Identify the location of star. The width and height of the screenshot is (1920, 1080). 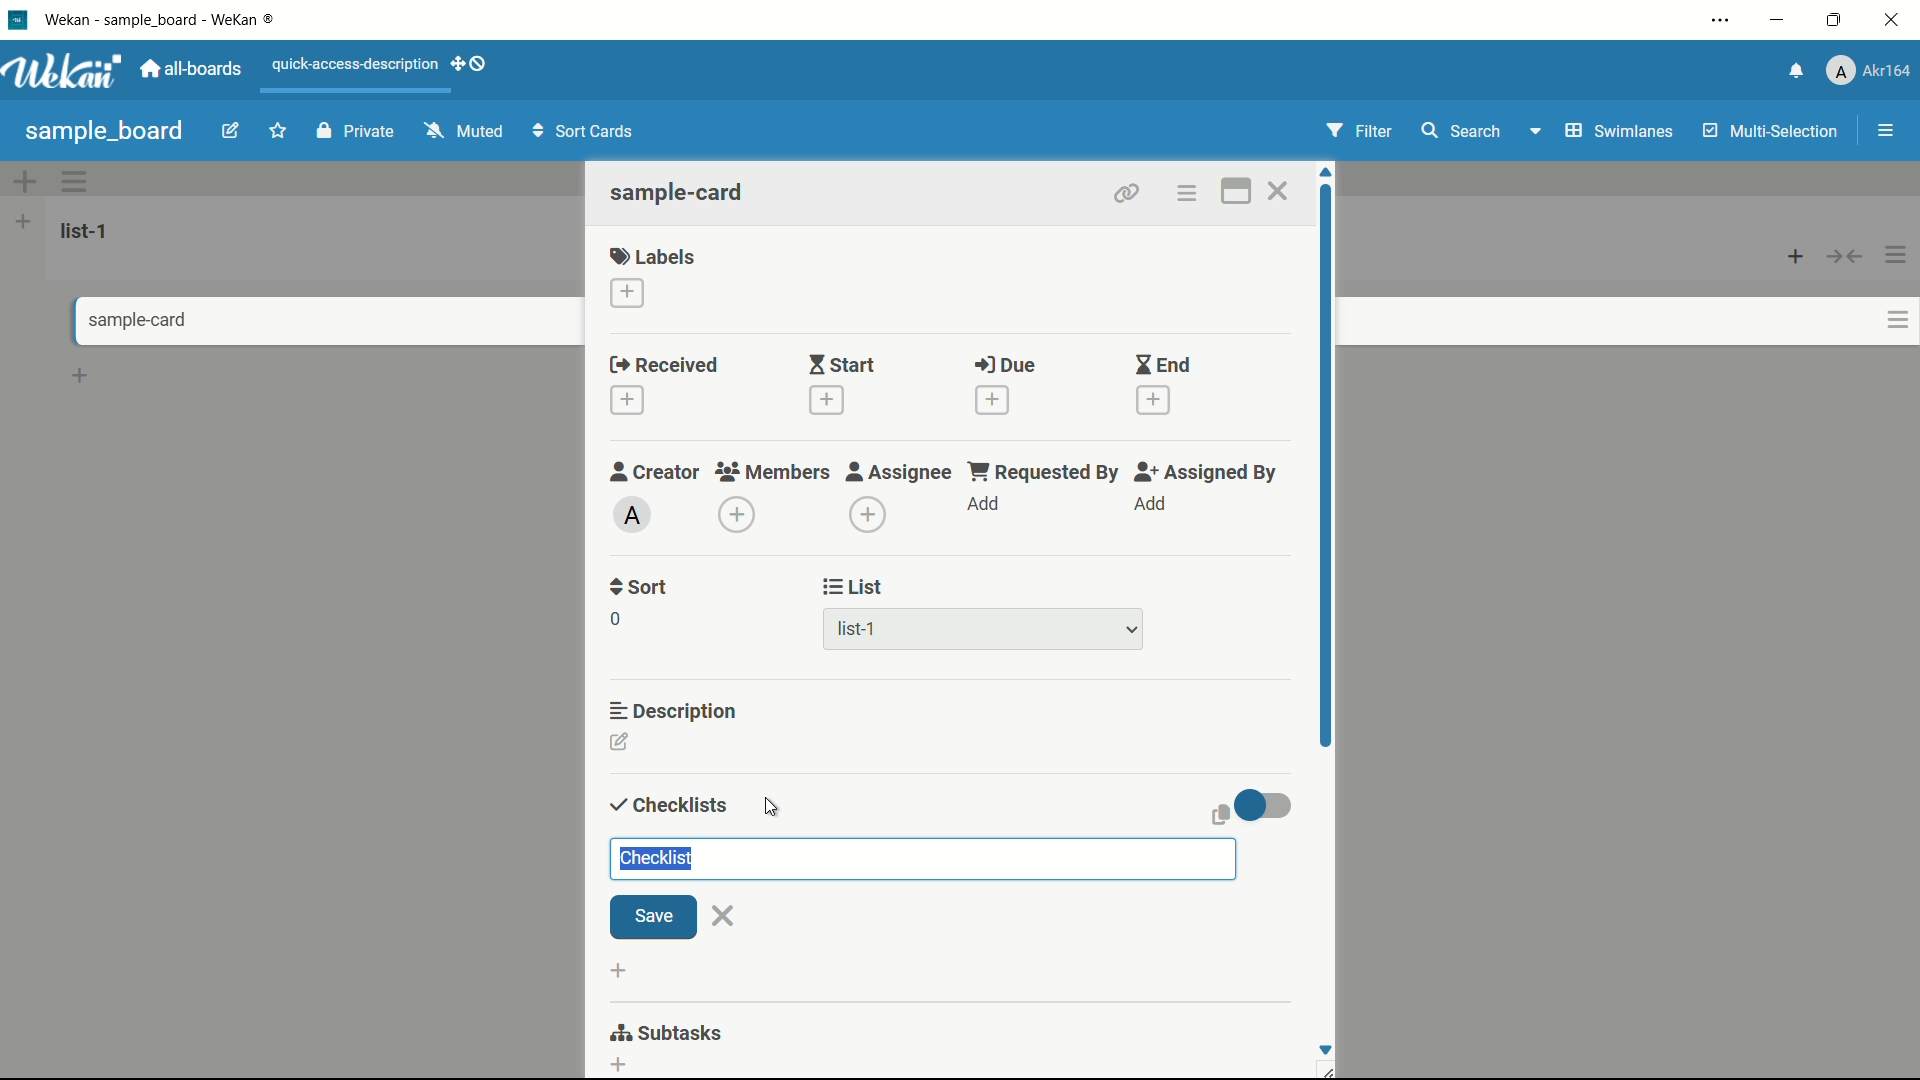
(281, 133).